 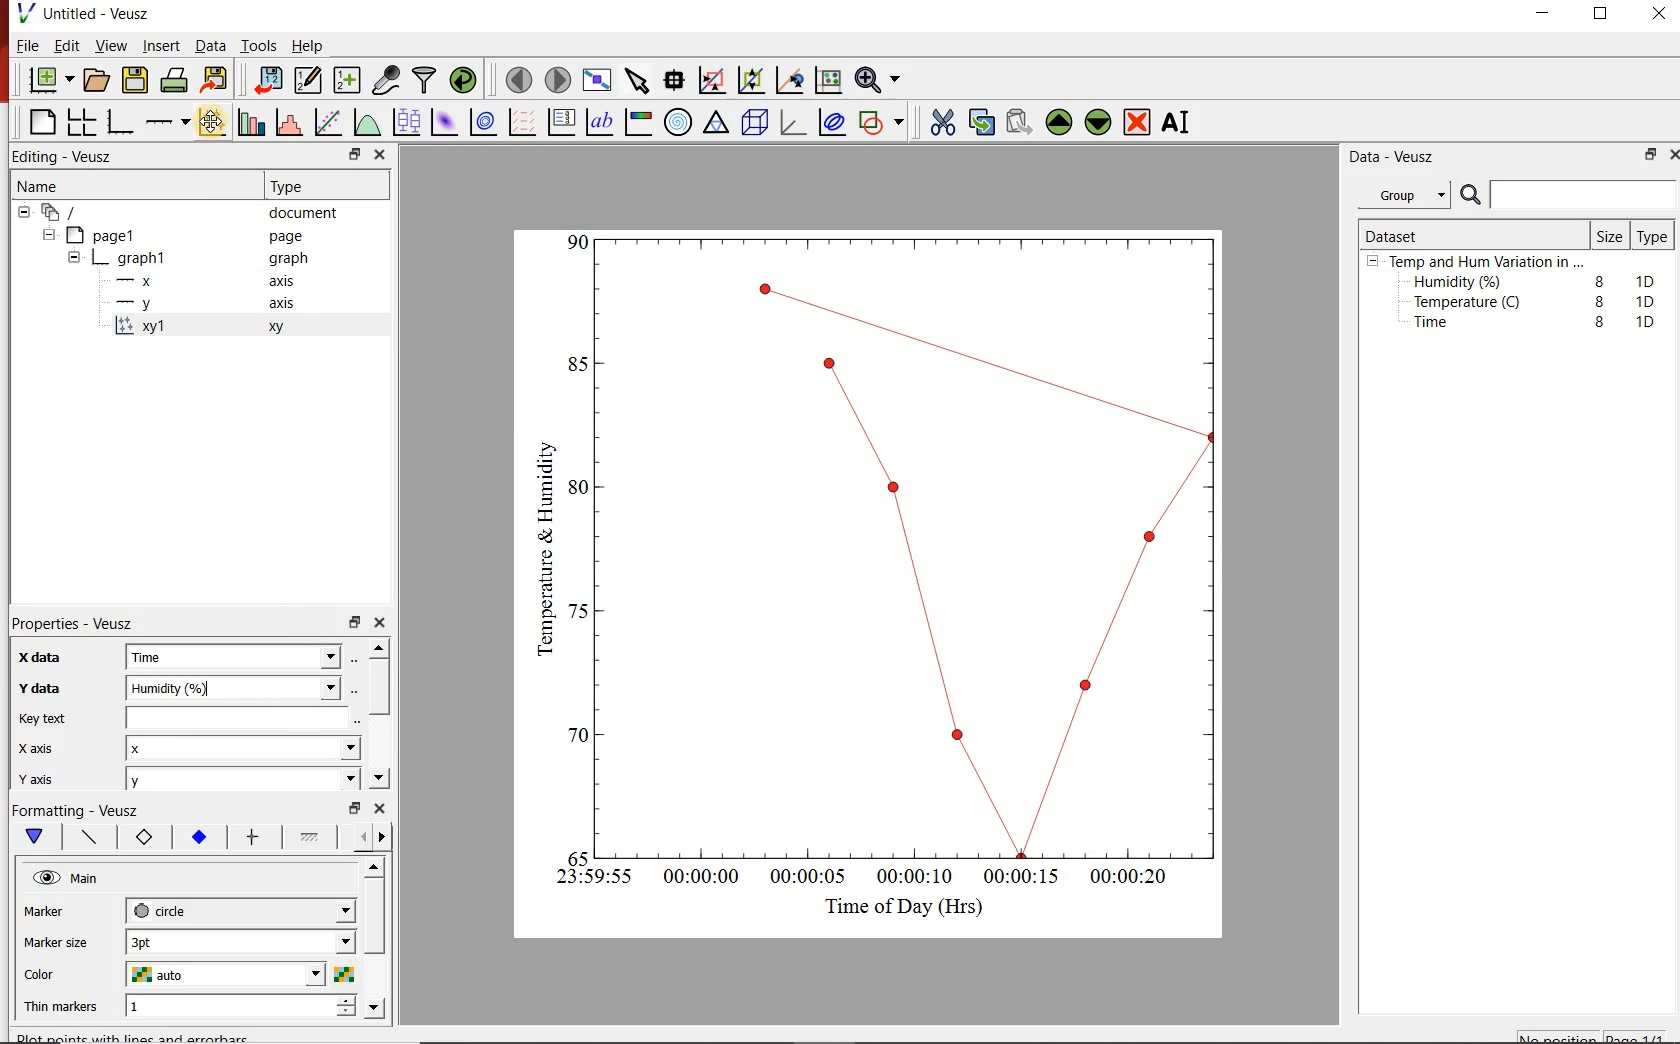 I want to click on Humidity (%), so click(x=1462, y=283).